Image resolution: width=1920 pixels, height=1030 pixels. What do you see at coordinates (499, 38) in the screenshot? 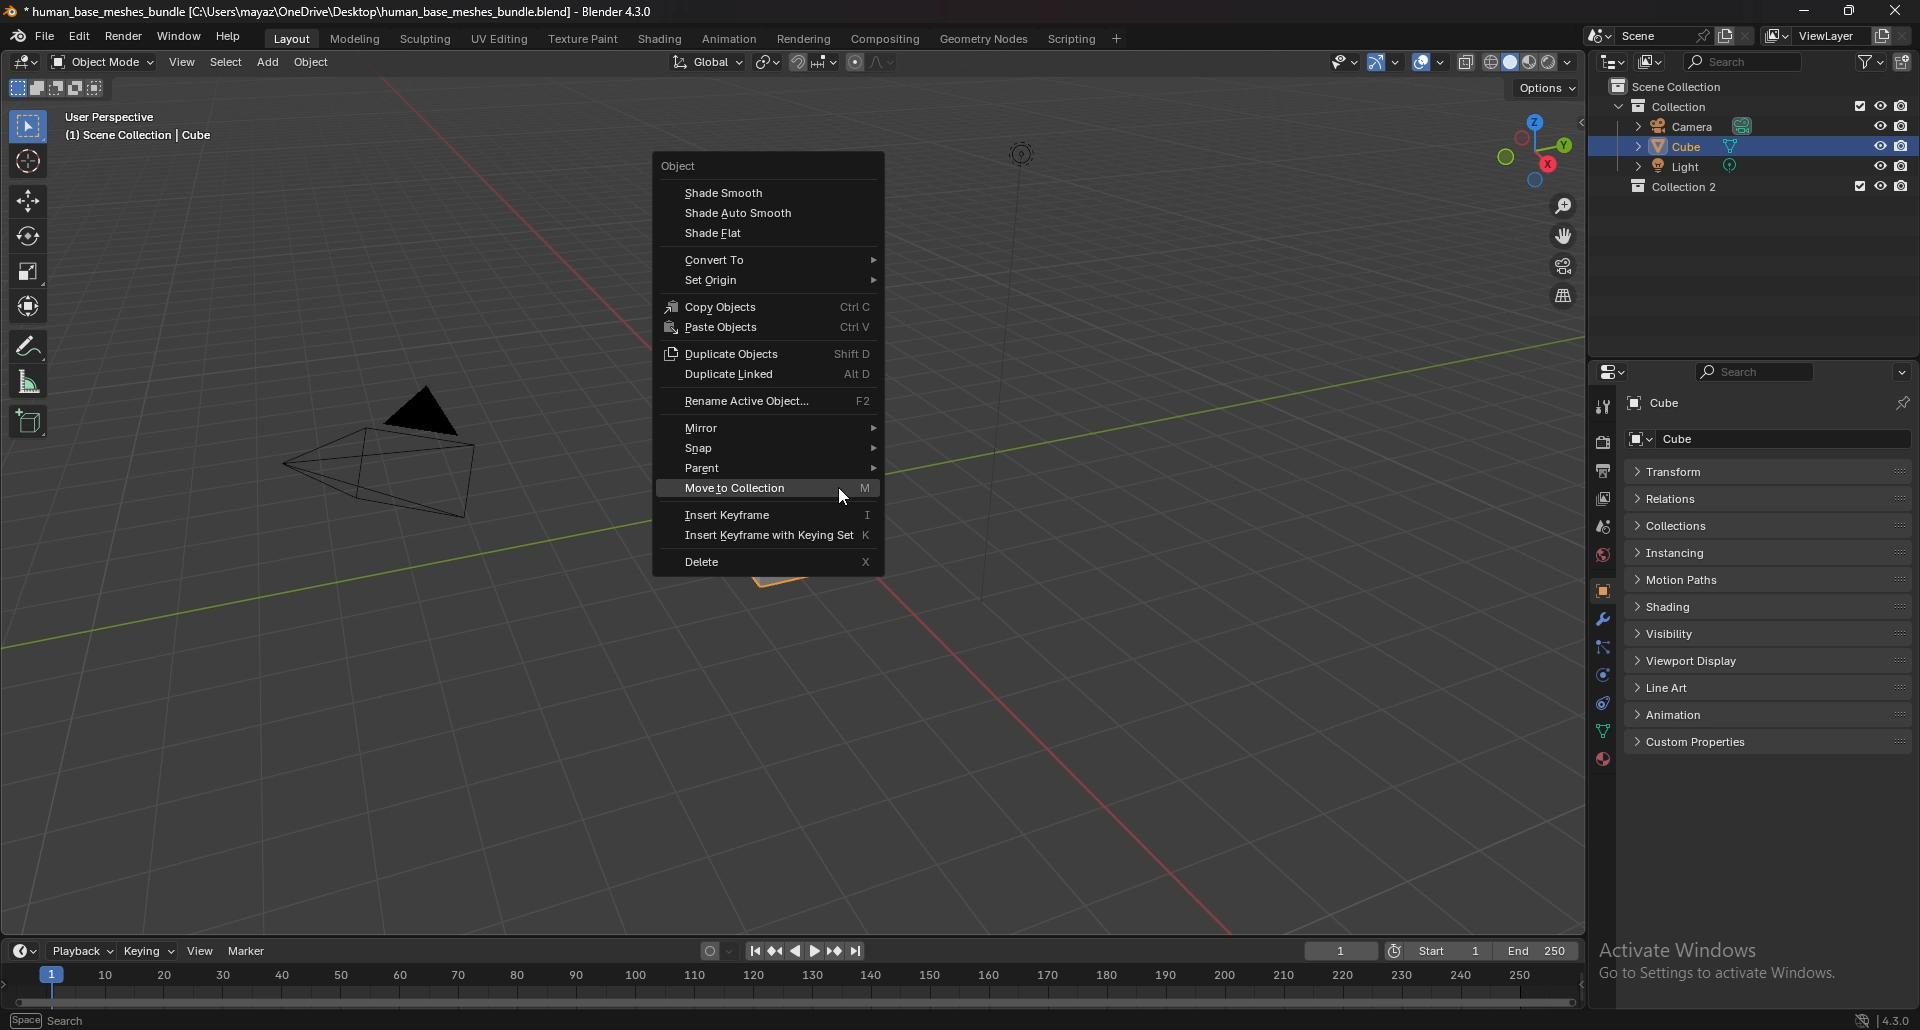
I see `uv editing` at bounding box center [499, 38].